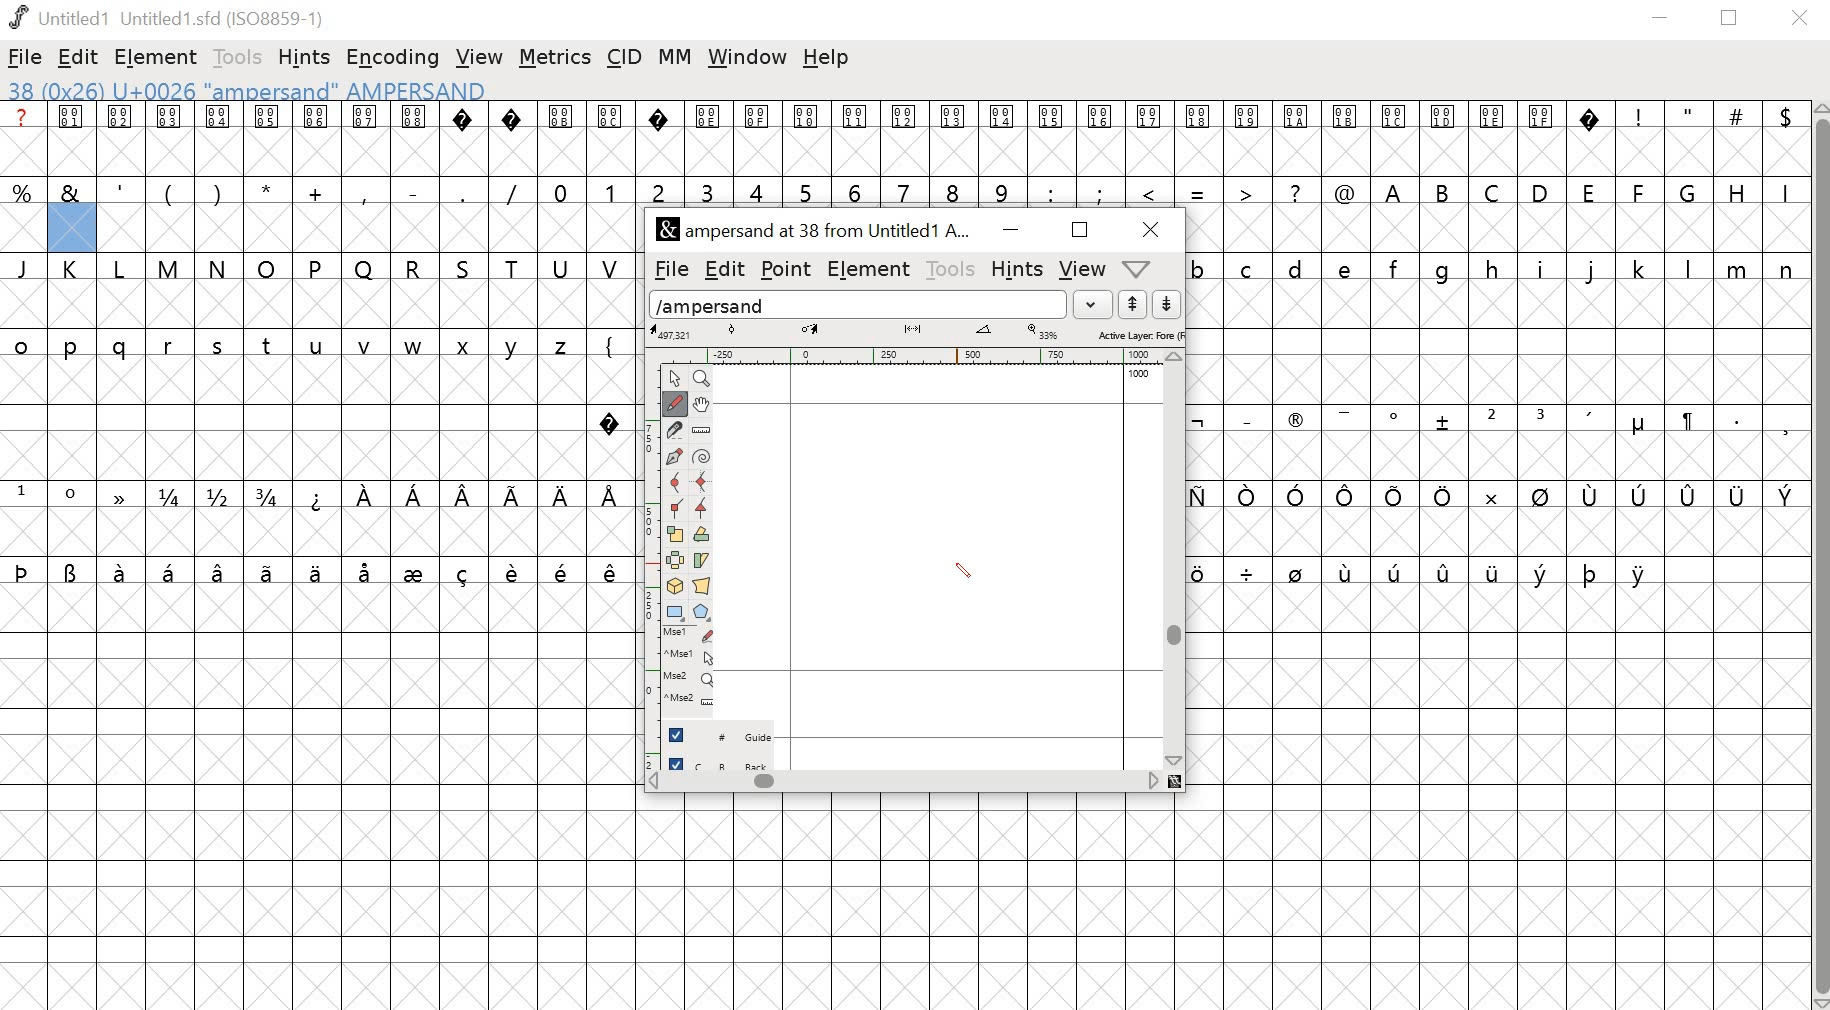 The image size is (1830, 1010). What do you see at coordinates (307, 56) in the screenshot?
I see `hints` at bounding box center [307, 56].